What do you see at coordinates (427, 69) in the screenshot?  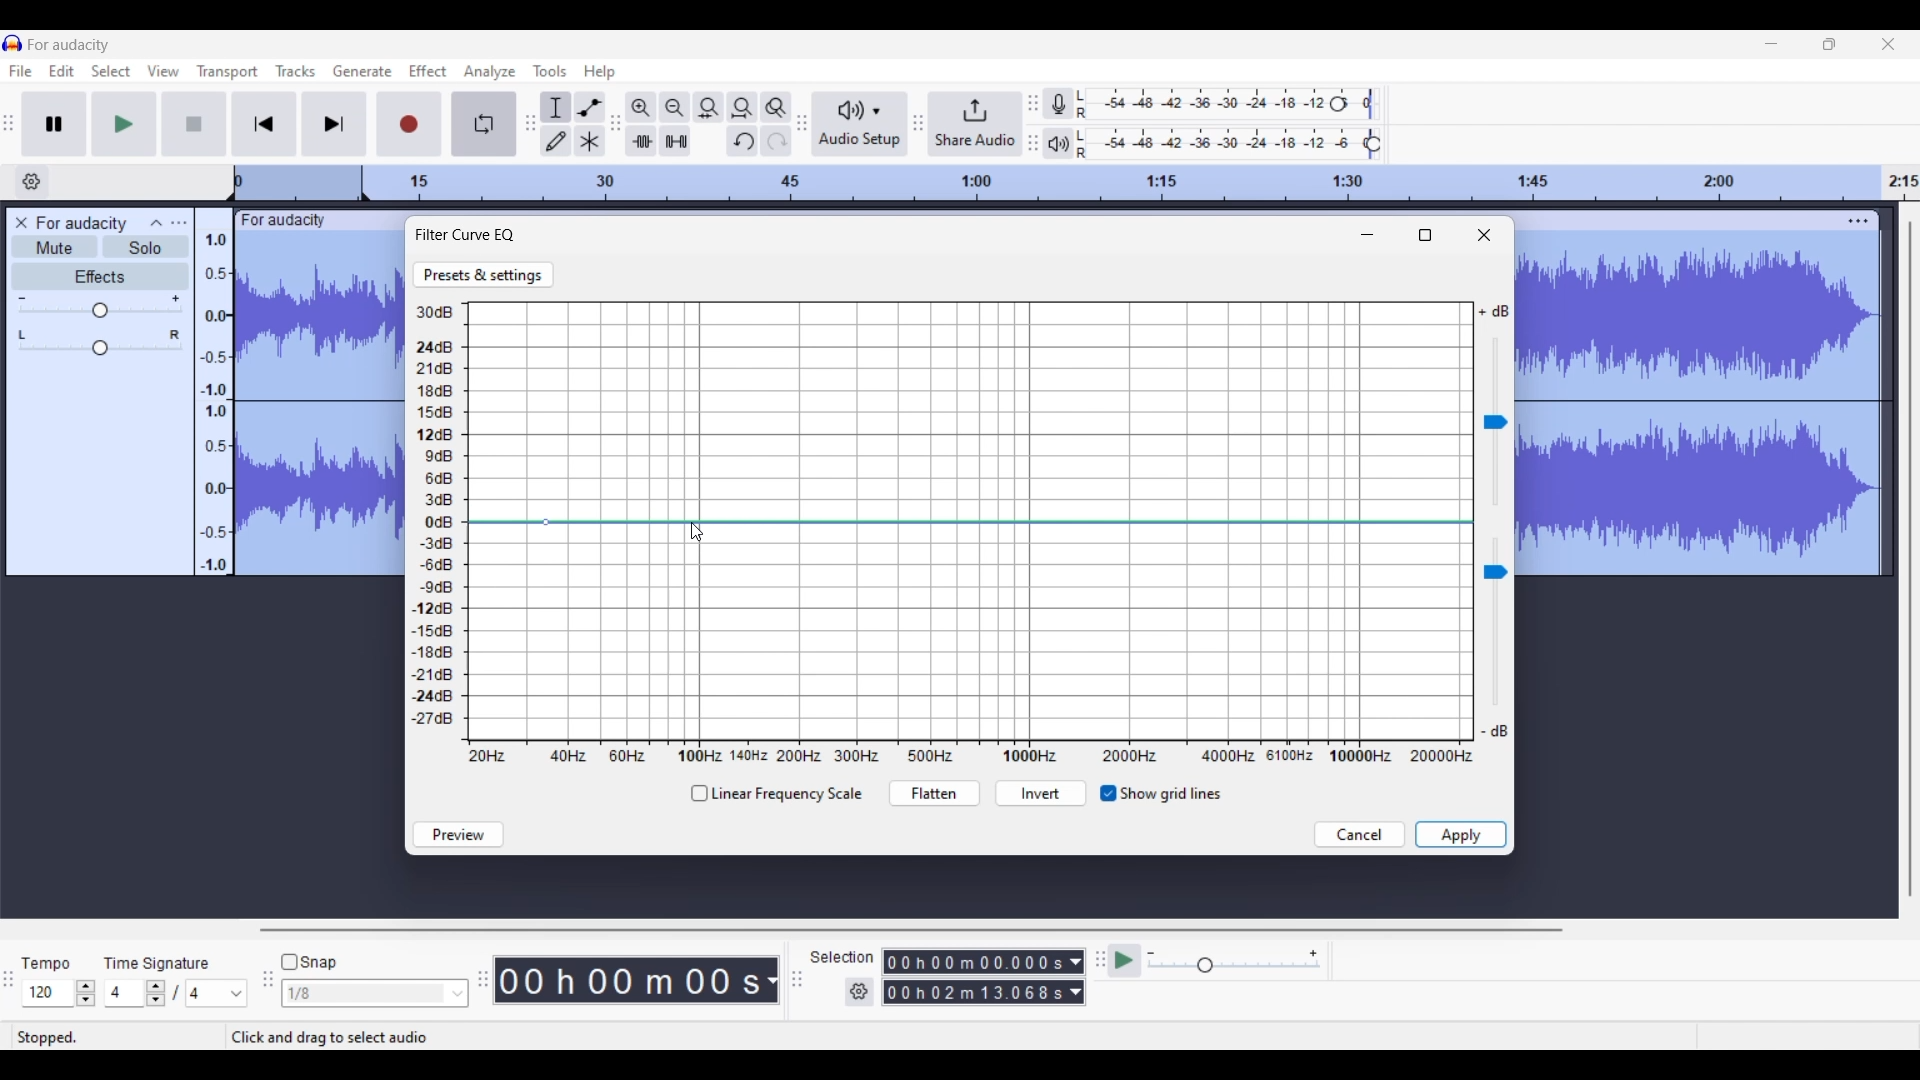 I see `Effect menu` at bounding box center [427, 69].